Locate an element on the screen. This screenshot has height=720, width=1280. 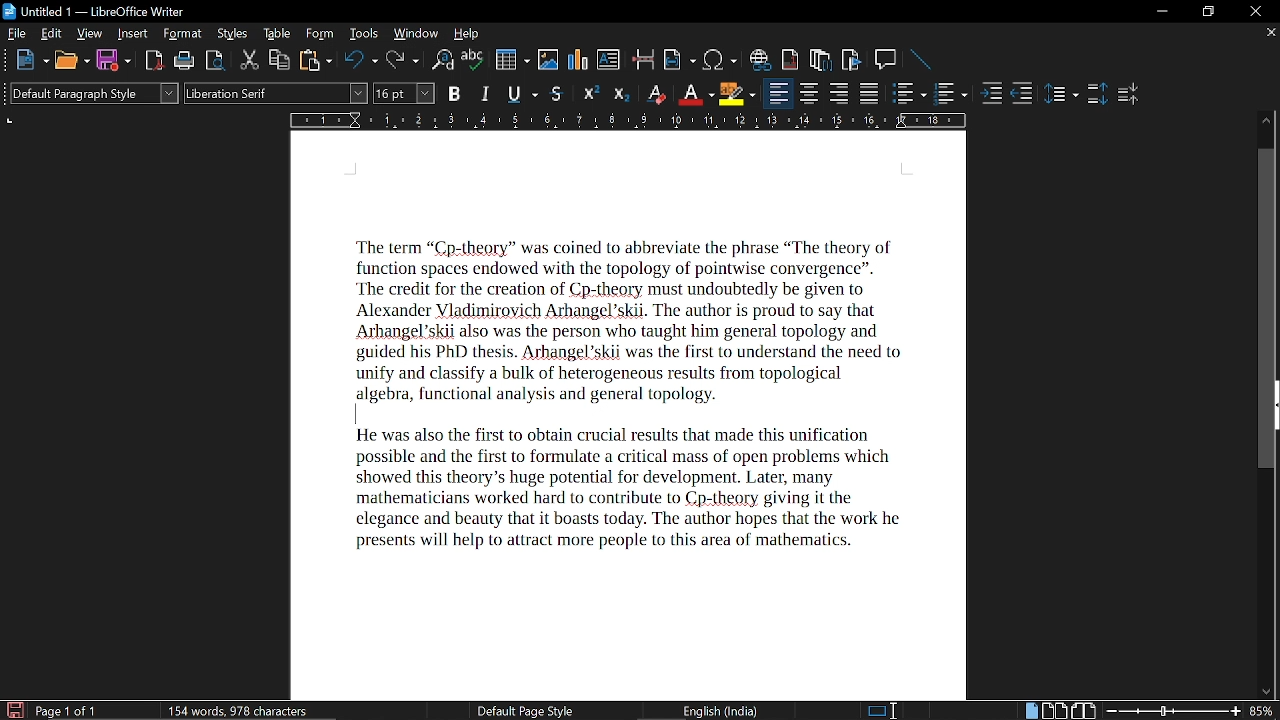
Increase paragraph spacing is located at coordinates (1095, 95).